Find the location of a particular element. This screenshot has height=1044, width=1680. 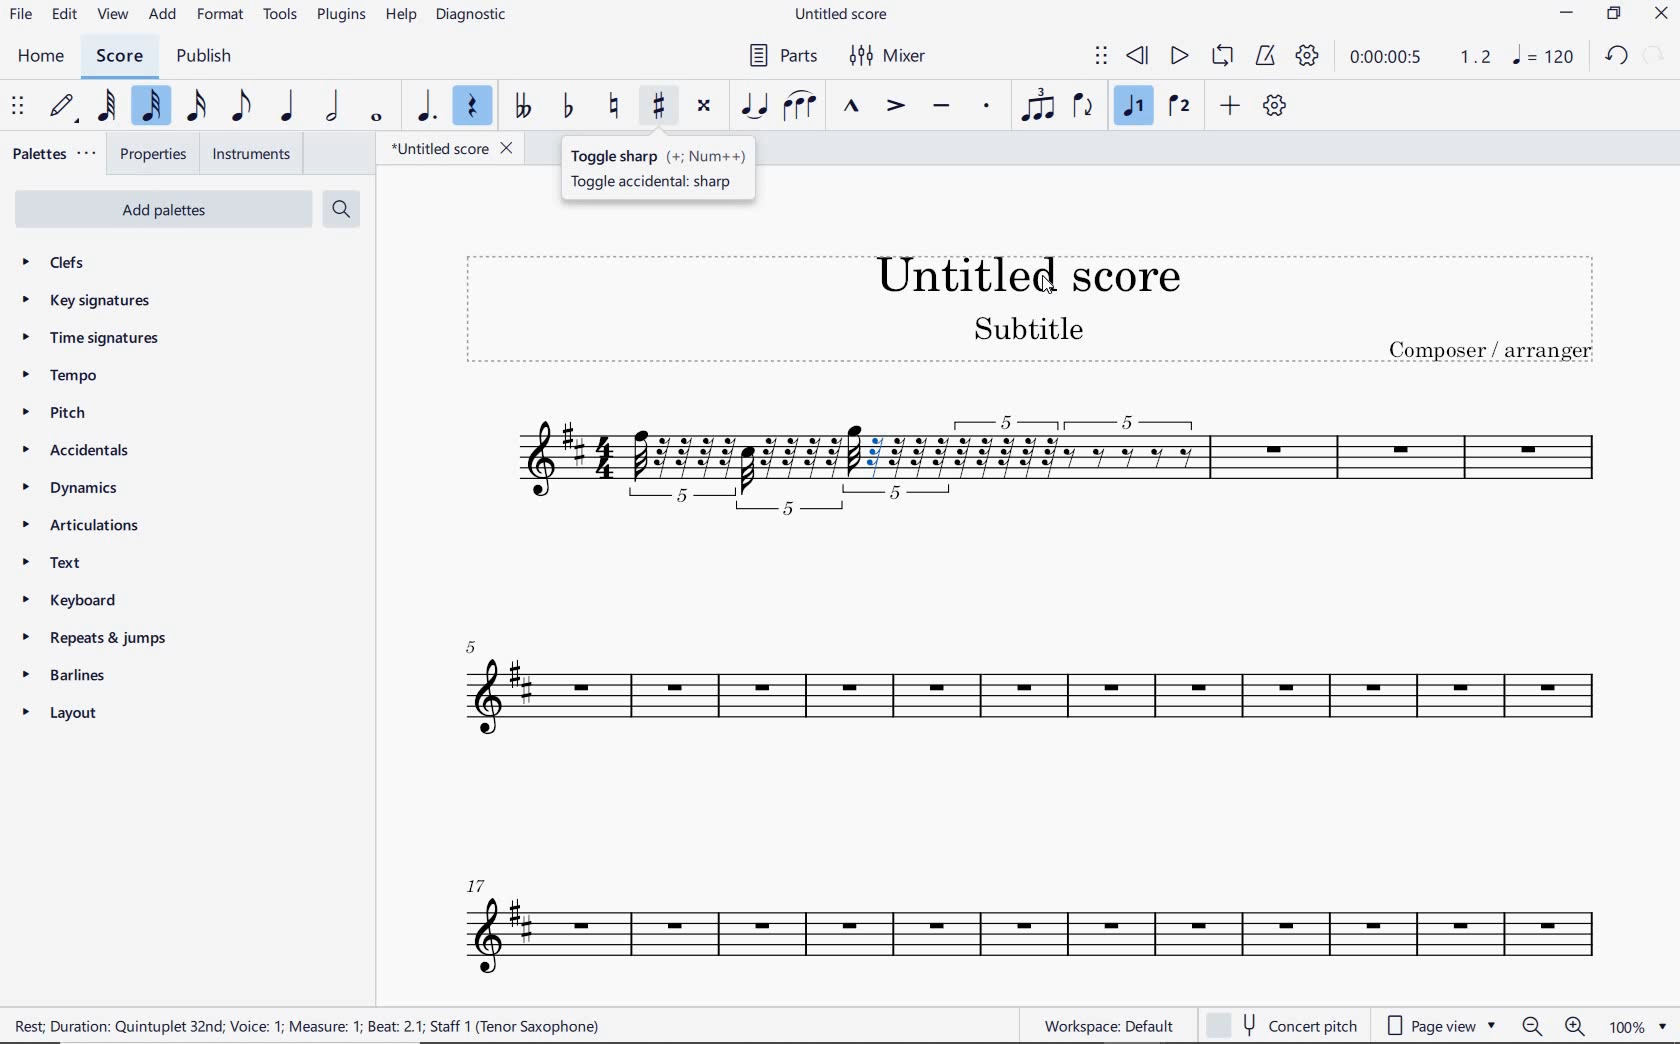

TOOLS is located at coordinates (280, 15).